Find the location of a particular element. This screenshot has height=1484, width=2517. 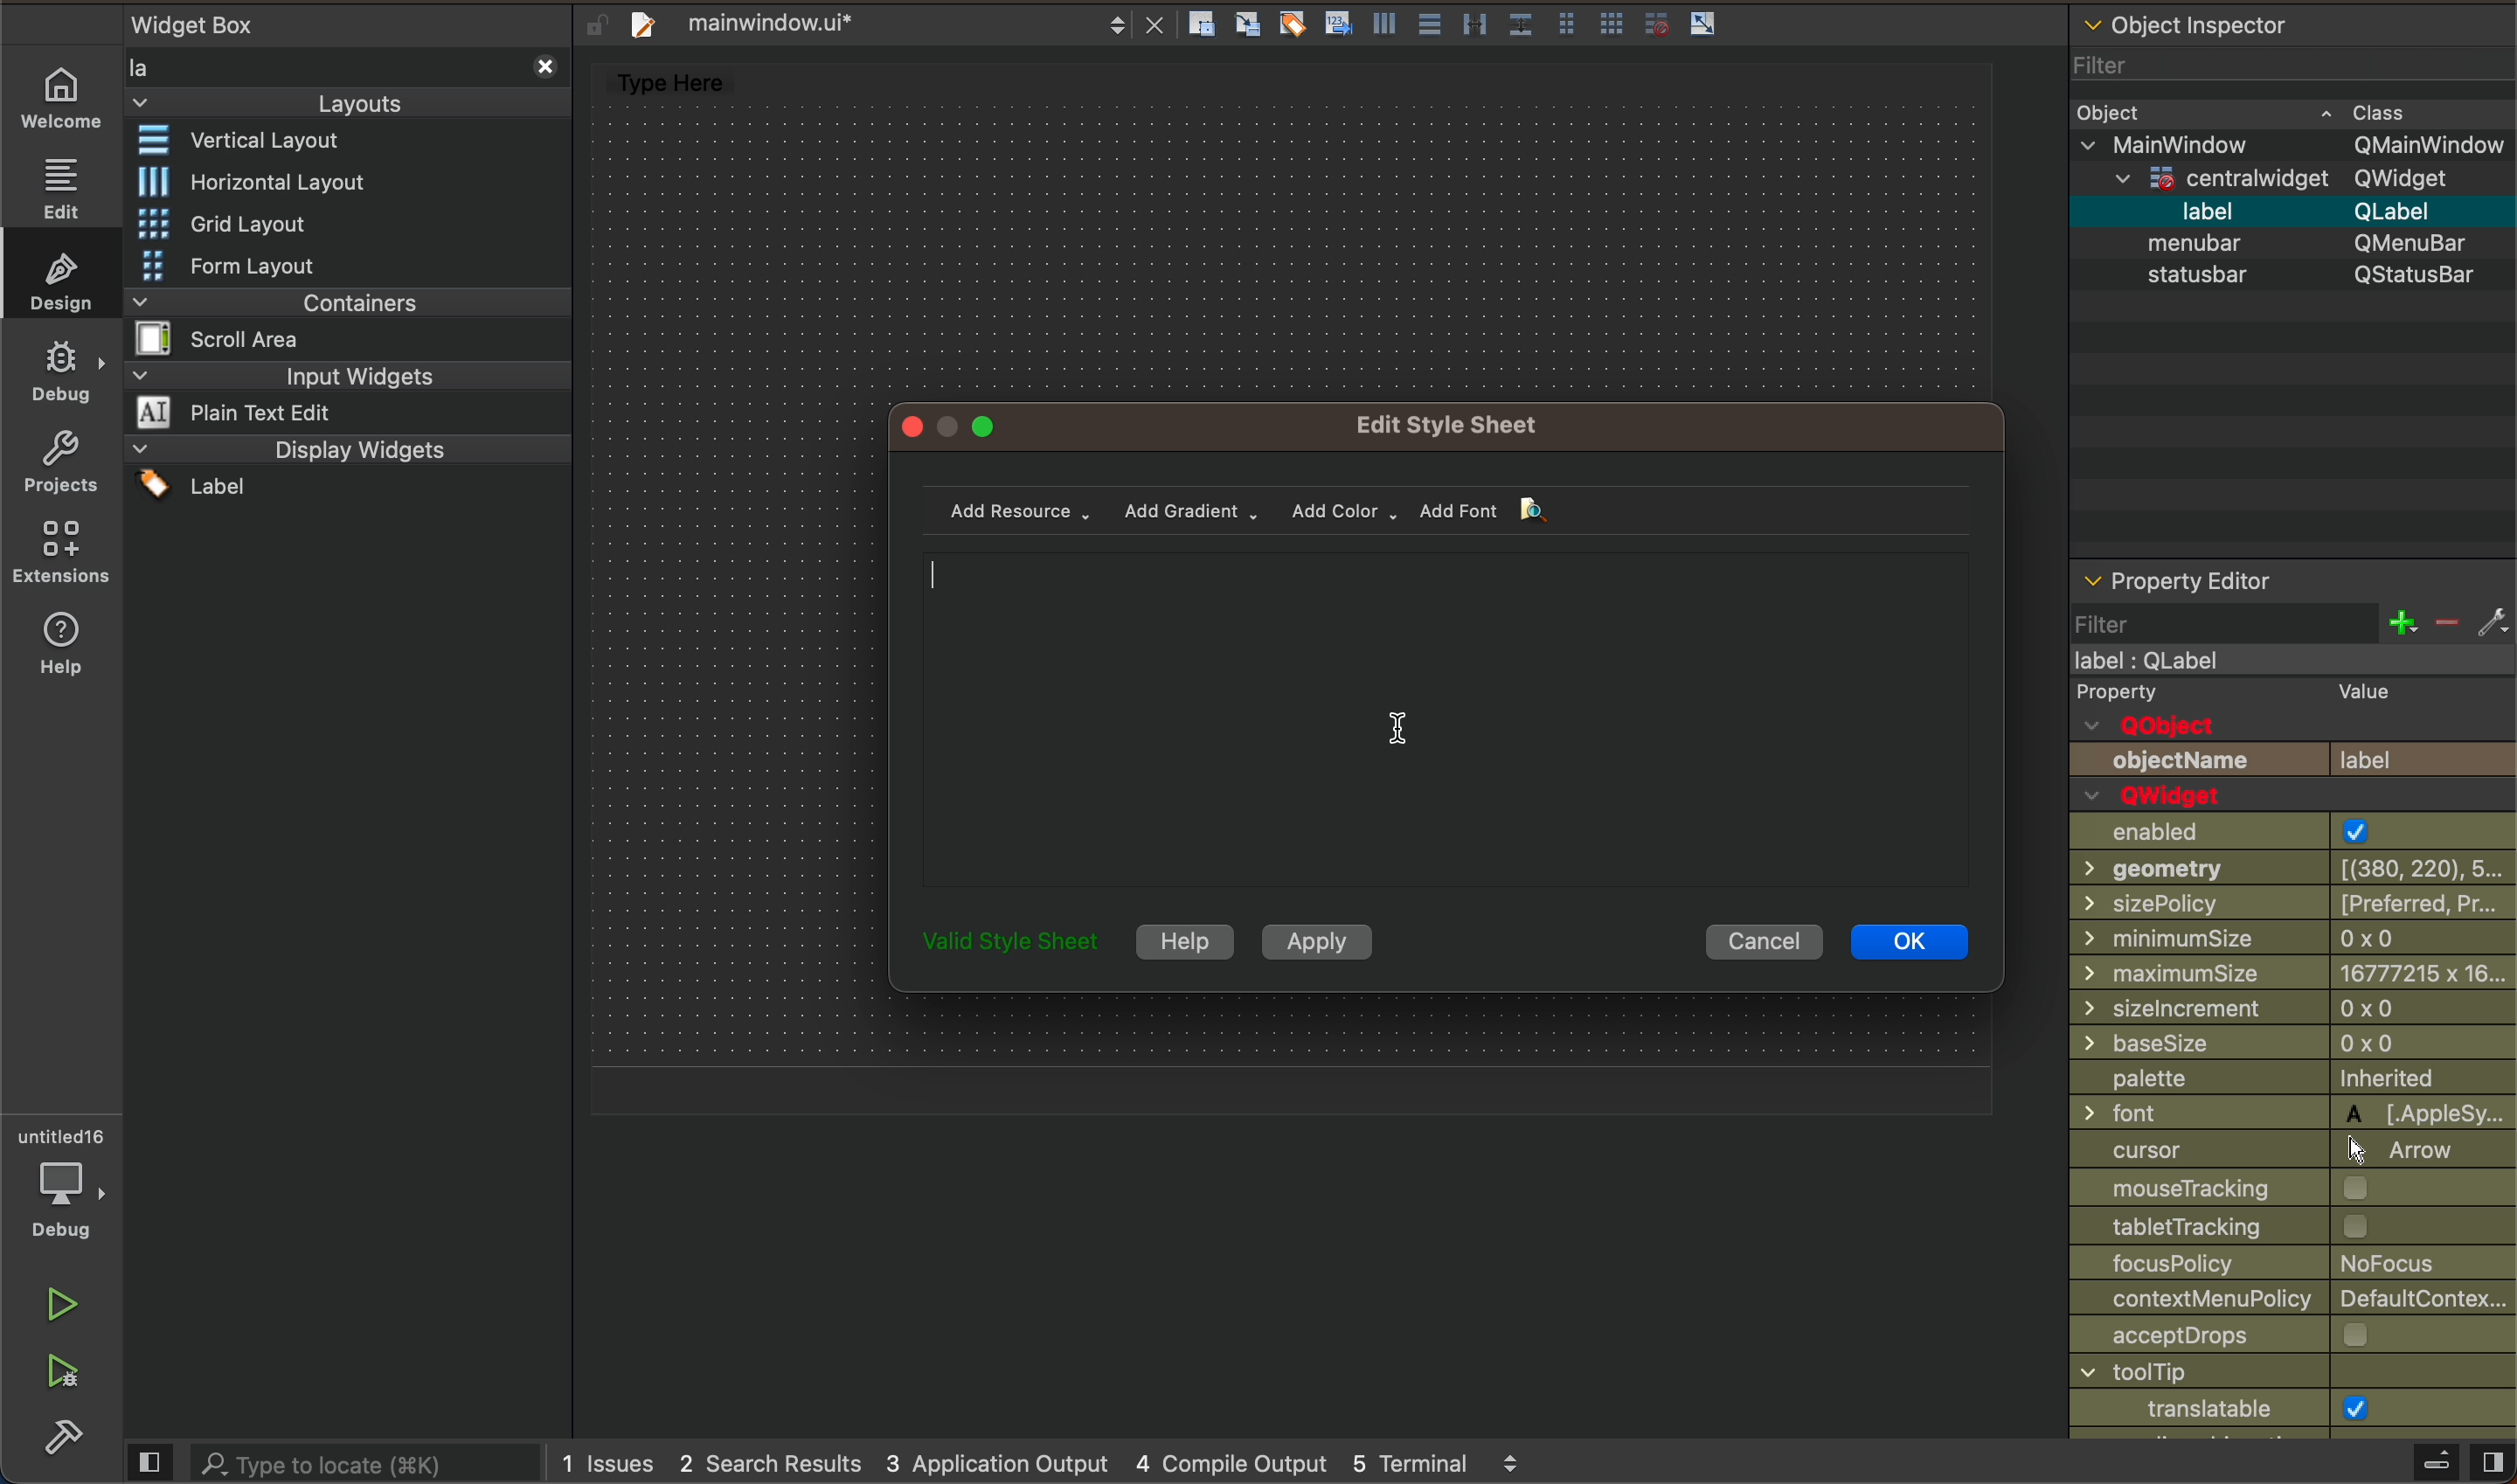

window icon is located at coordinates (2291, 1407).